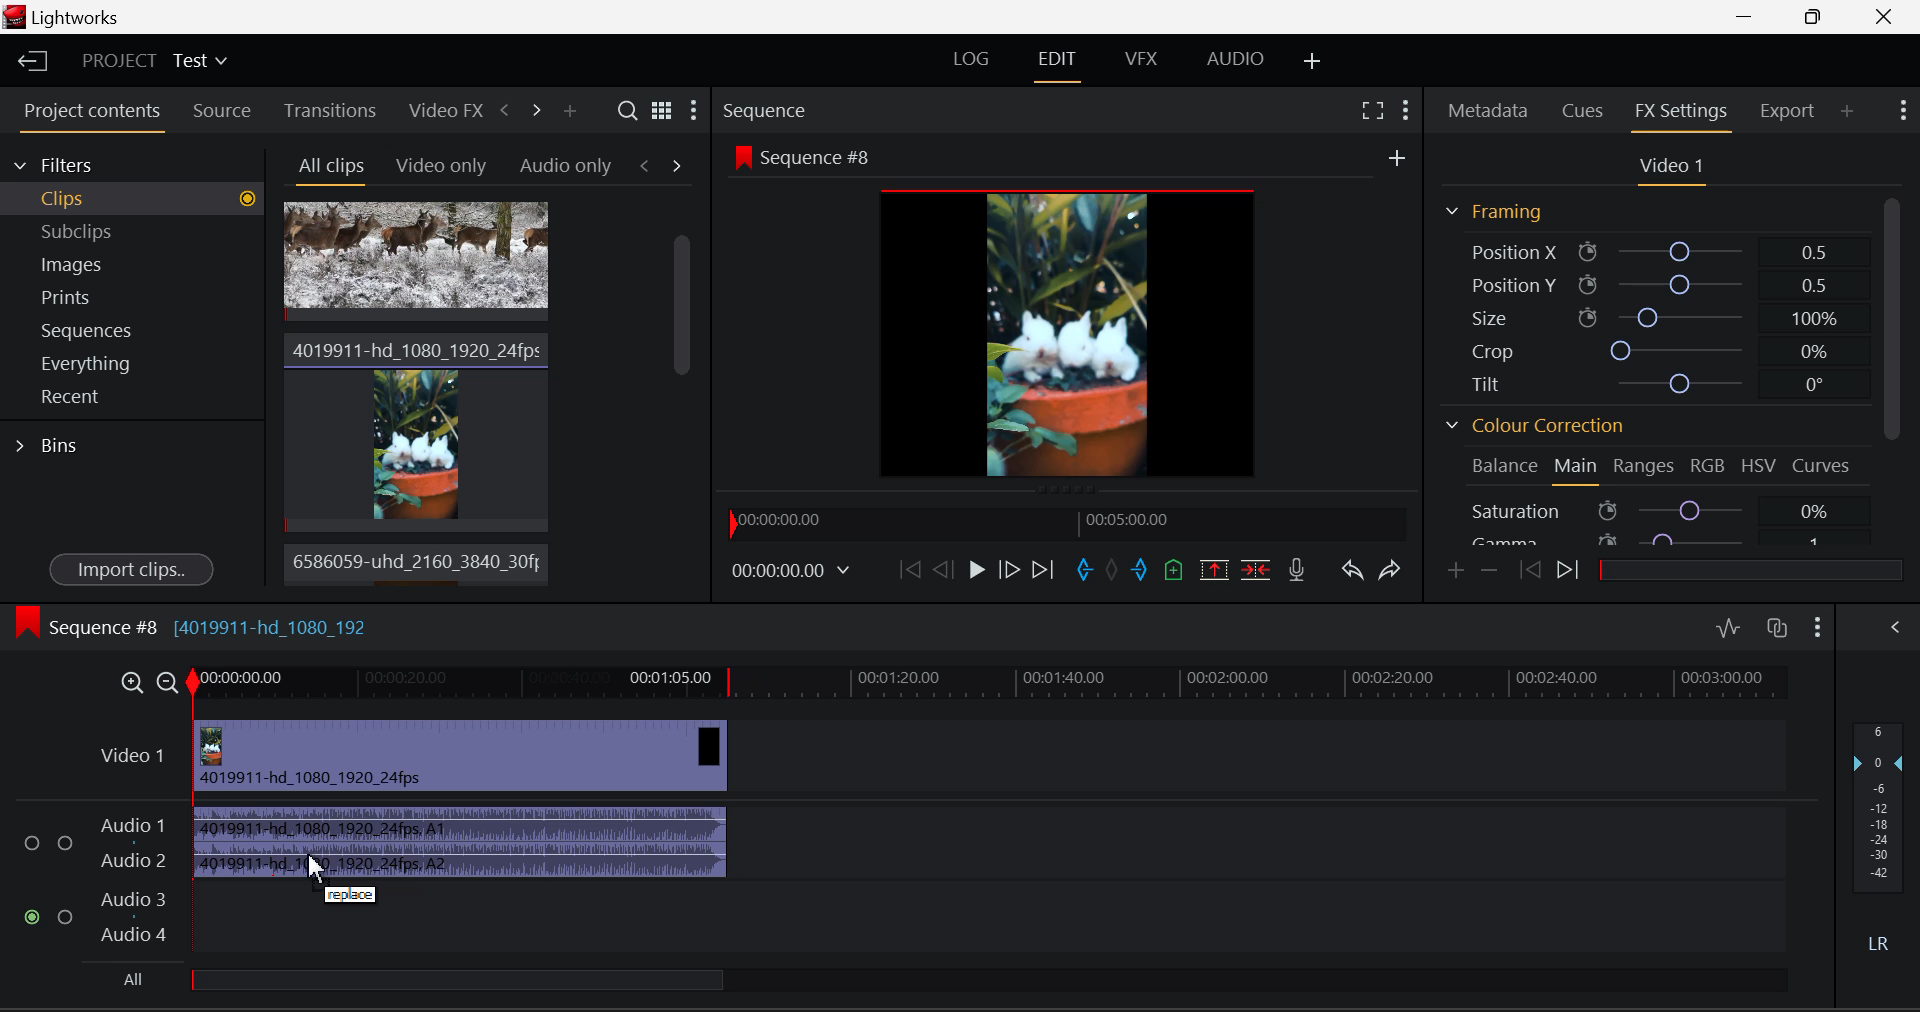  I want to click on Go Forward, so click(1010, 572).